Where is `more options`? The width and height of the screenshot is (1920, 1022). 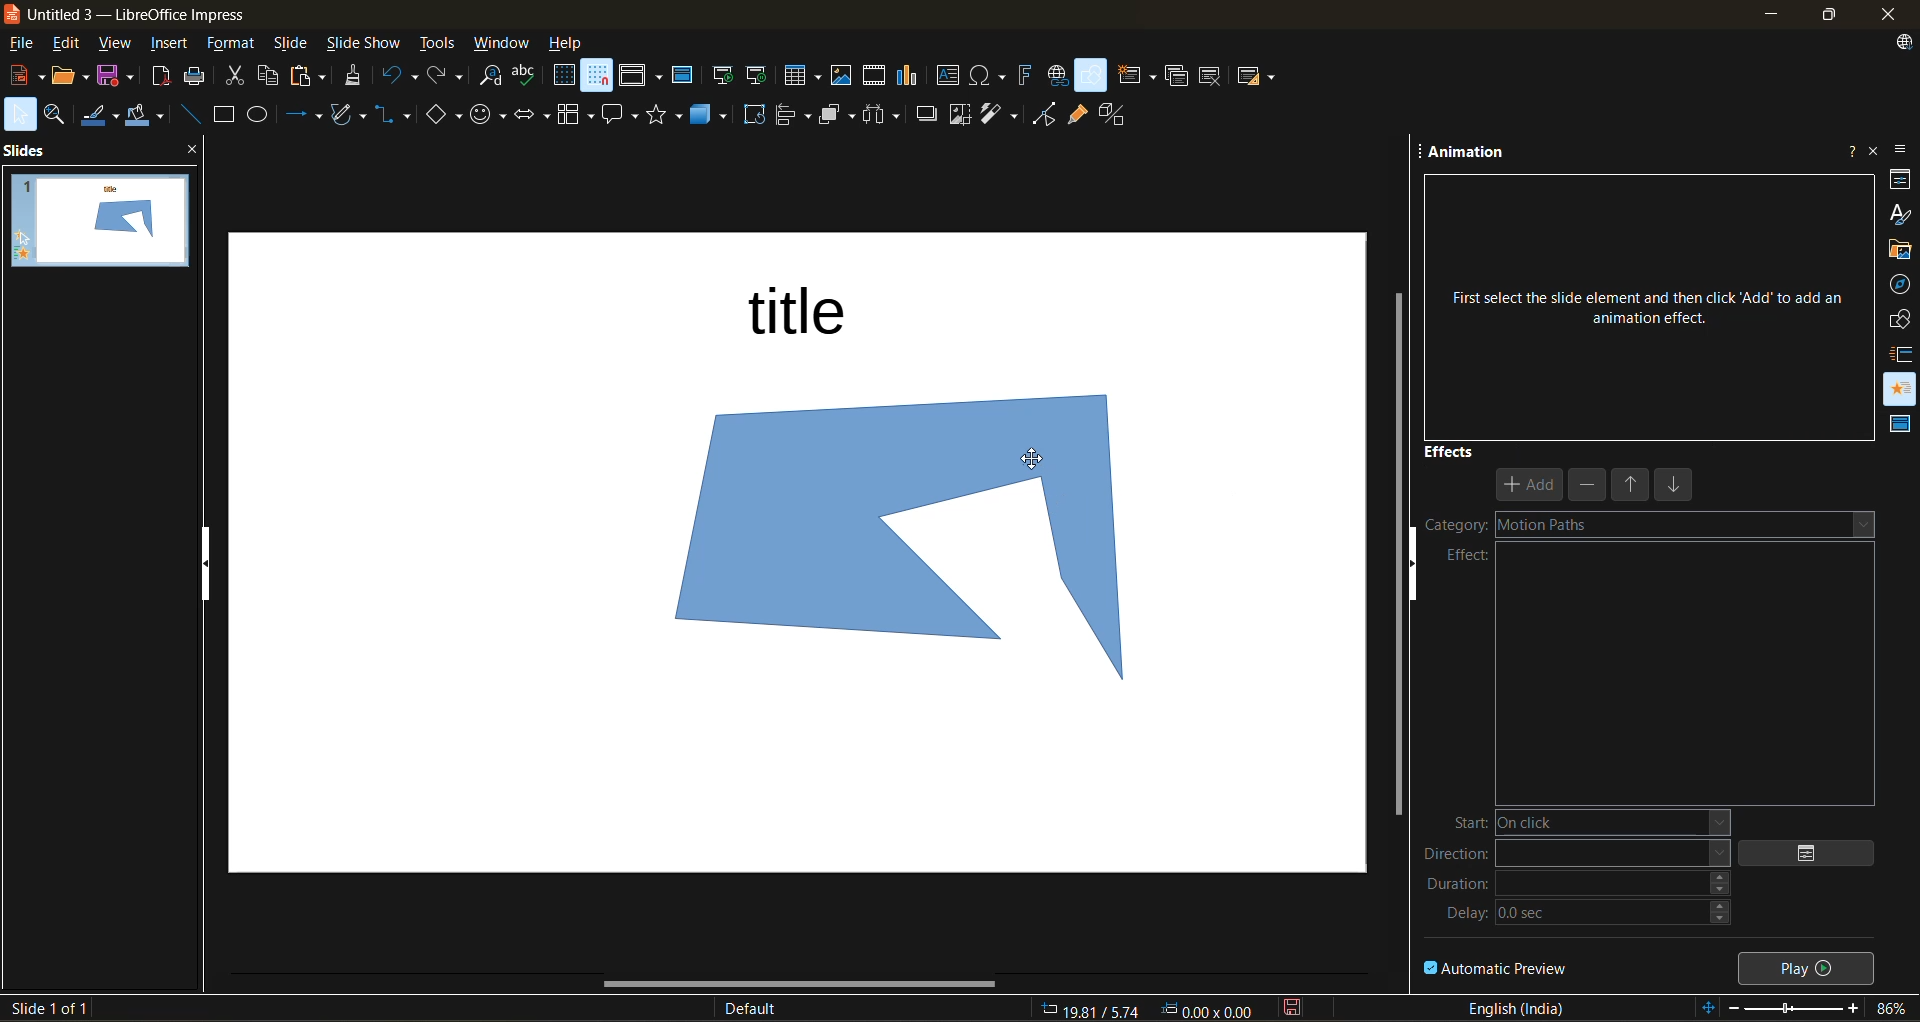
more options is located at coordinates (1860, 180).